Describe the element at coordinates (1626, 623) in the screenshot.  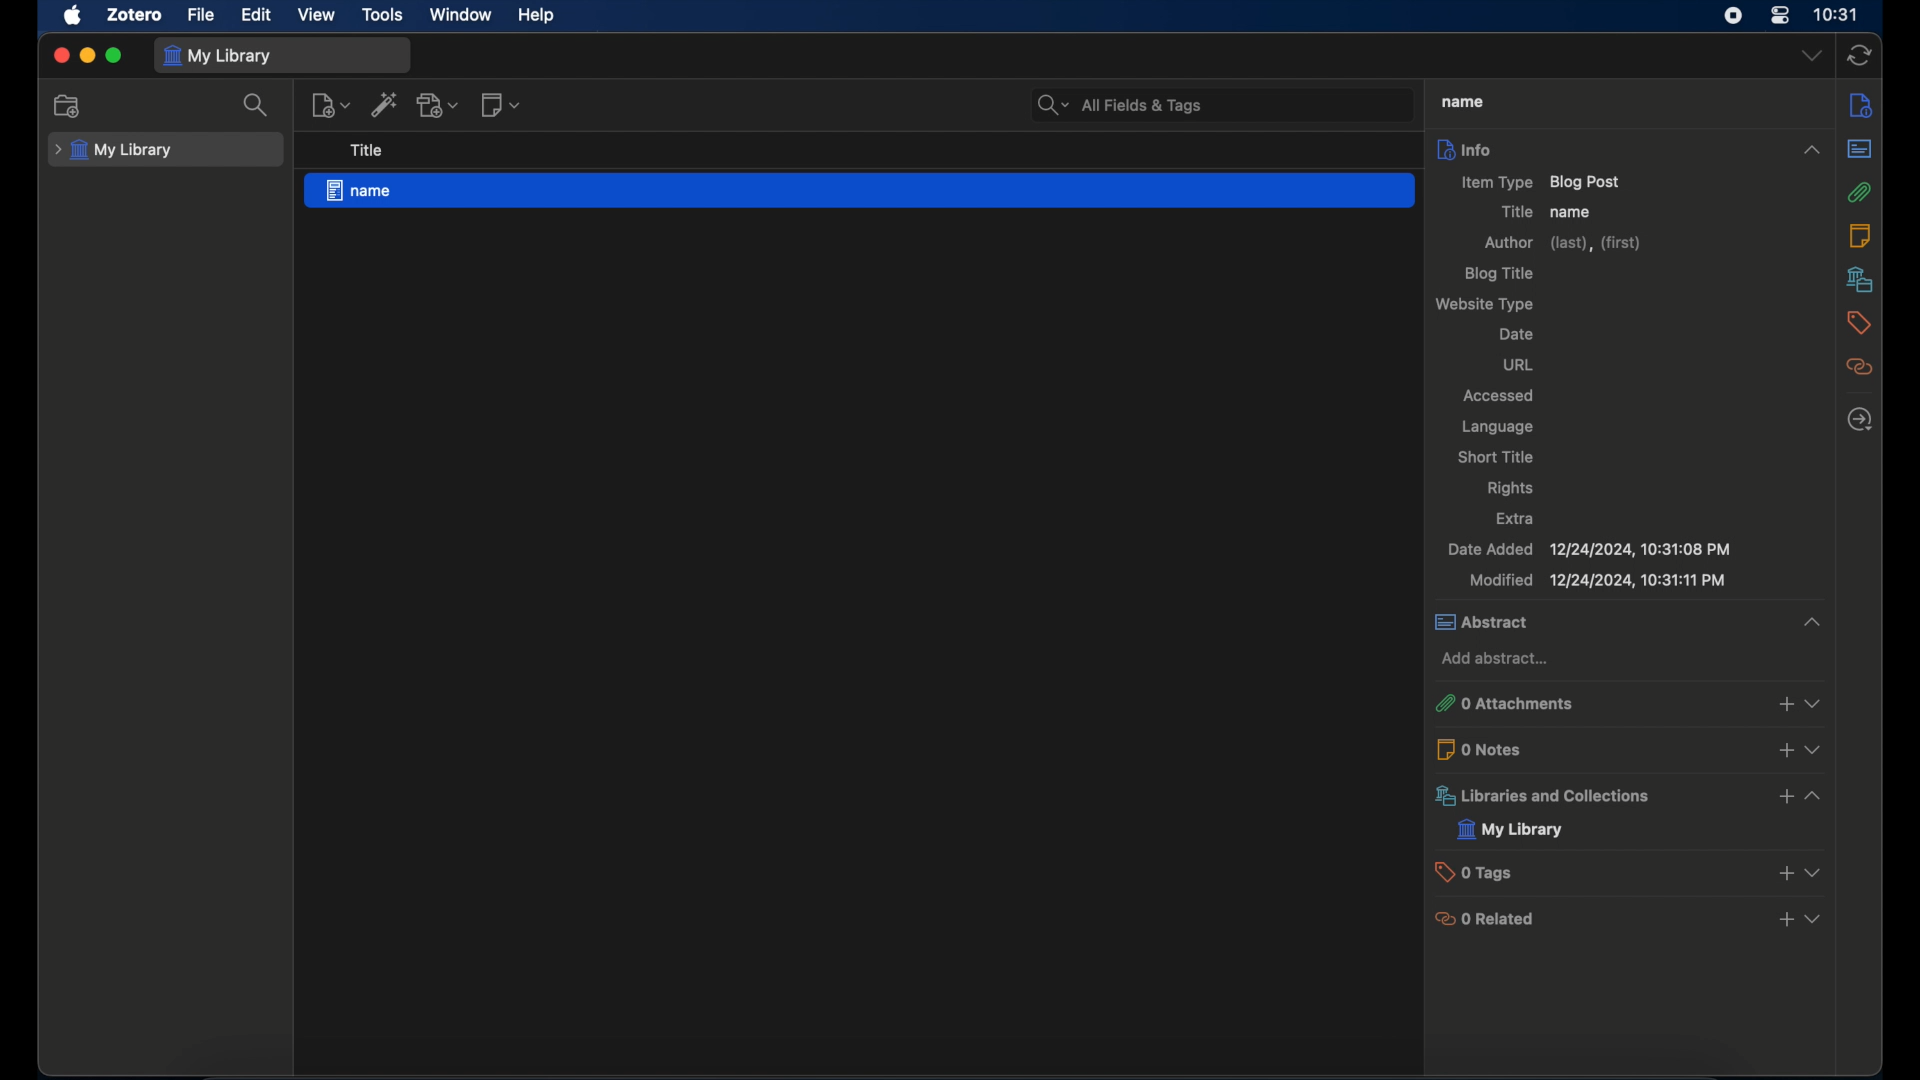
I see `abstract` at that location.